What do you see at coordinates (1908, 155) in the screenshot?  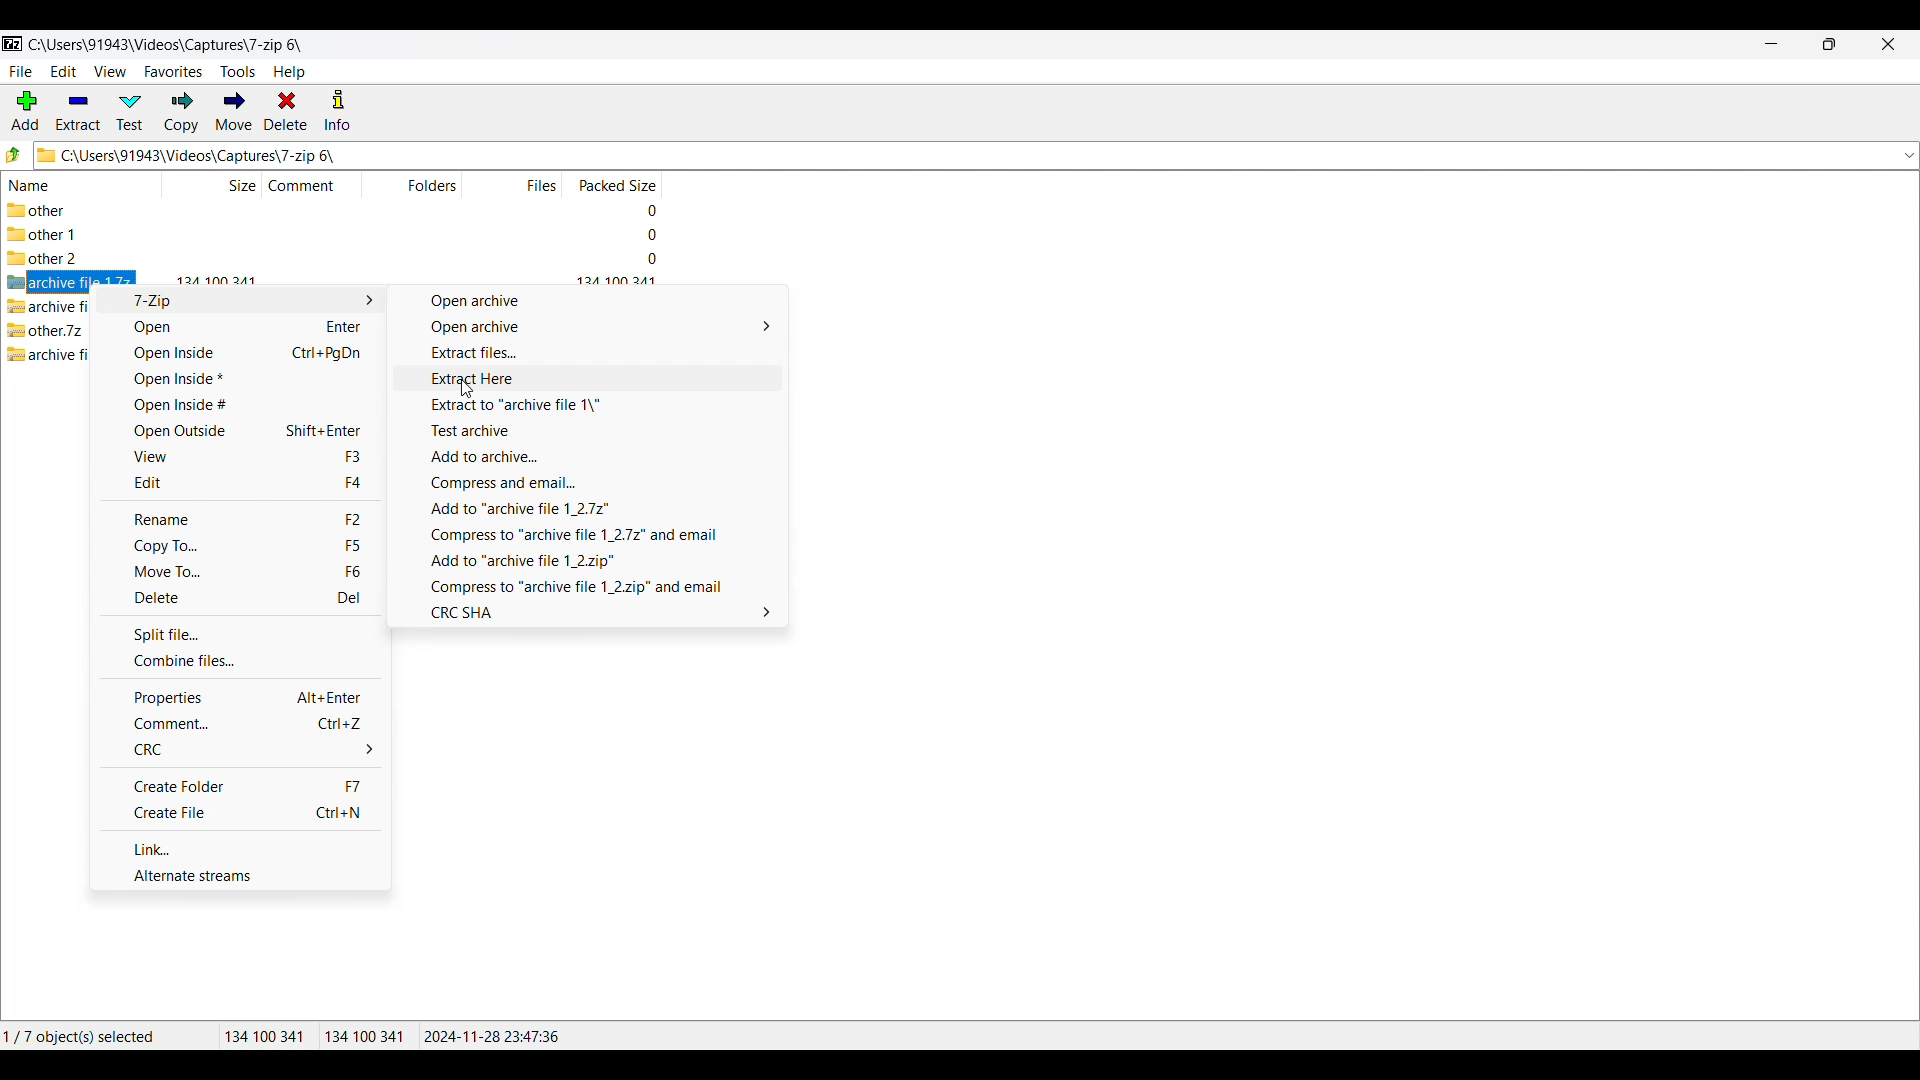 I see `dropdown` at bounding box center [1908, 155].